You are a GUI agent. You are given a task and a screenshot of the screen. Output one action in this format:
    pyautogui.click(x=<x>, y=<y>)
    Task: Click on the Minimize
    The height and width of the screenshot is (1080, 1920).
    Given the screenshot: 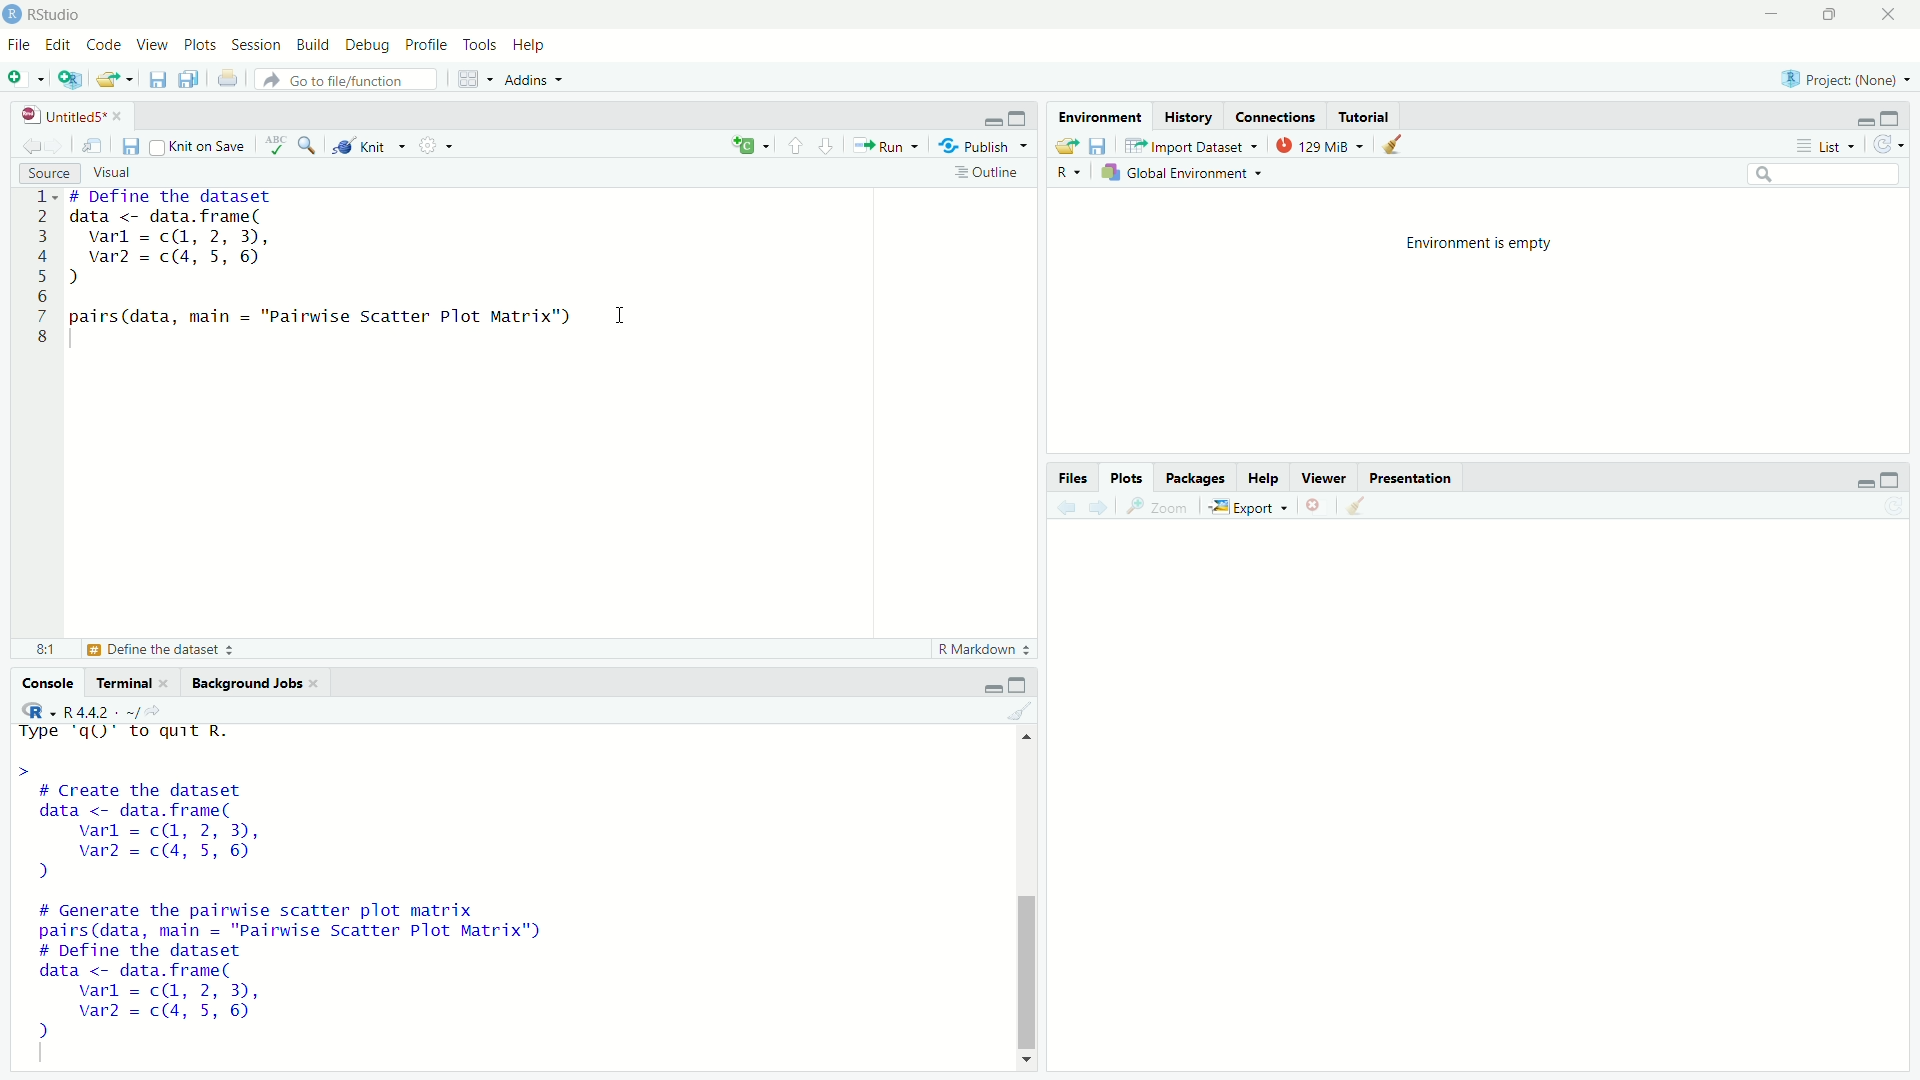 What is the action you would take?
    pyautogui.click(x=1865, y=483)
    